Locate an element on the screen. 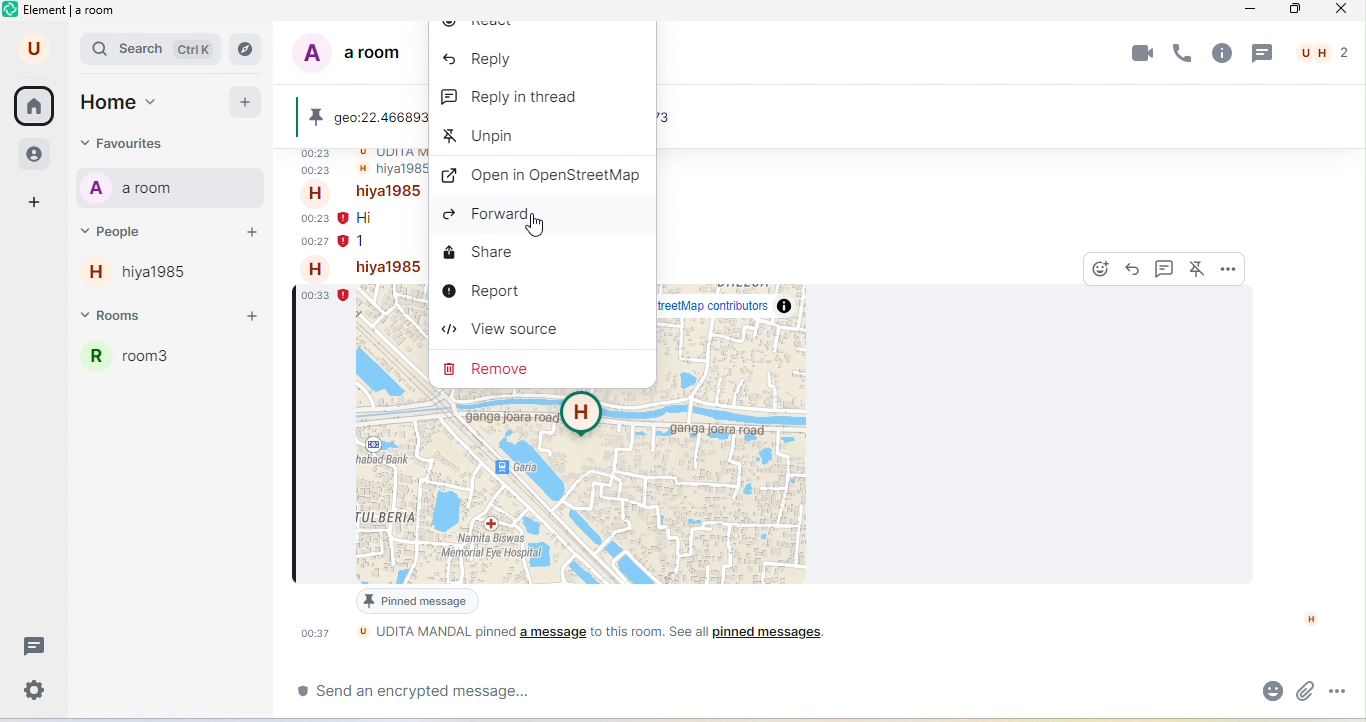 Image resolution: width=1366 pixels, height=722 pixels. pinned is located at coordinates (319, 118).